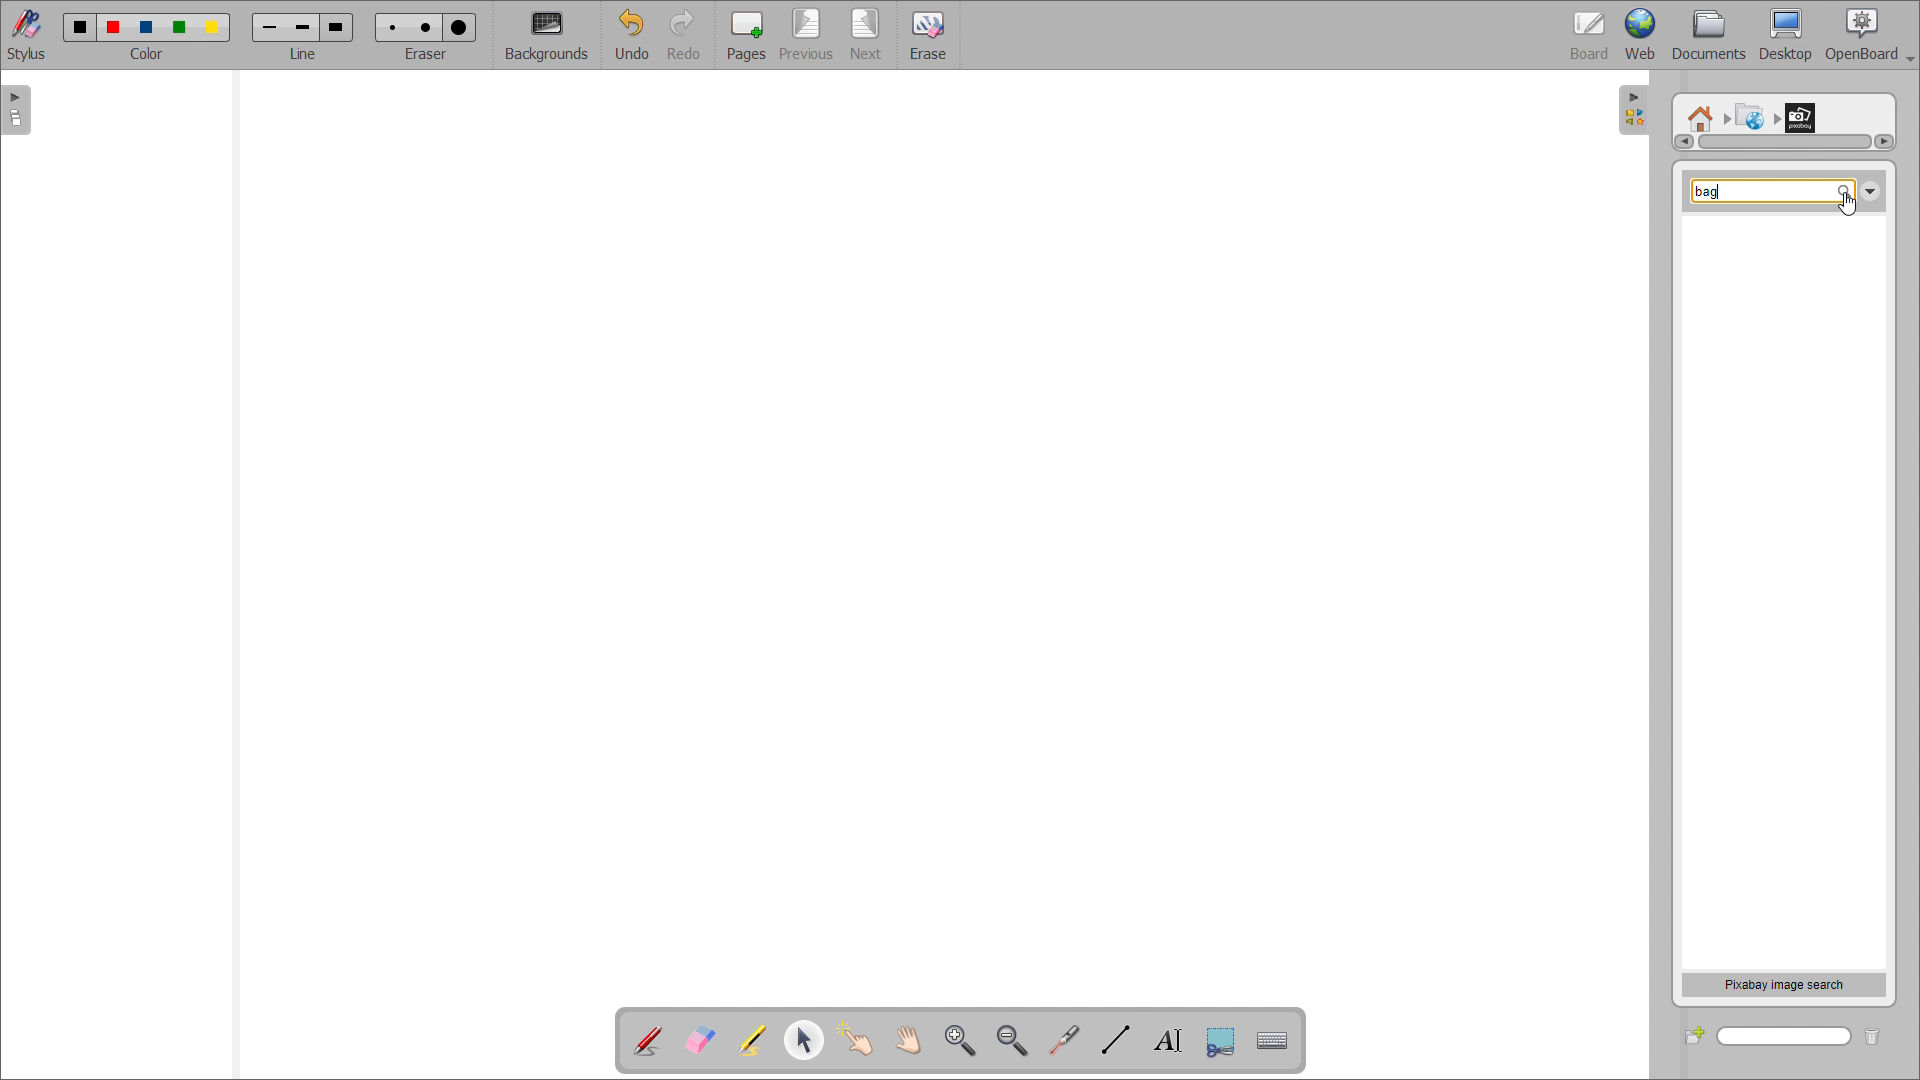 This screenshot has width=1920, height=1080. I want to click on open page view, so click(16, 110).